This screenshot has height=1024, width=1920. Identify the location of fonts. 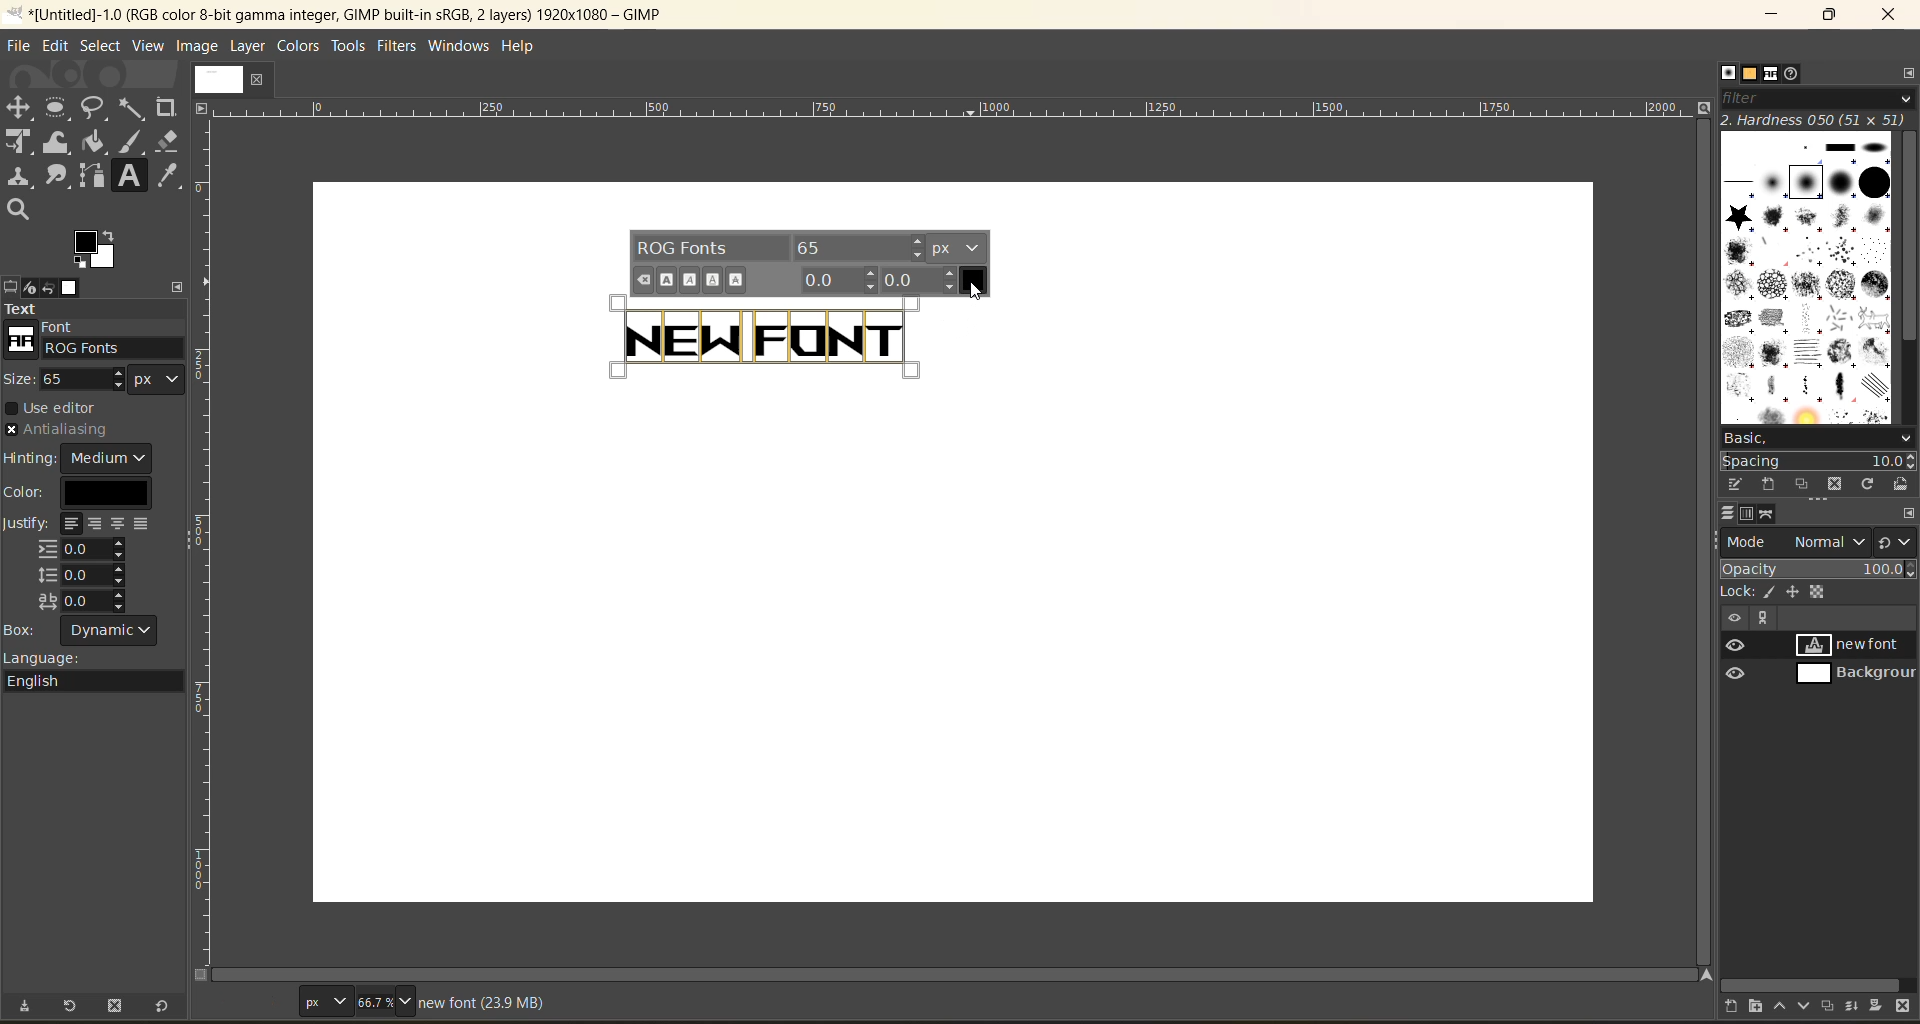
(1775, 75).